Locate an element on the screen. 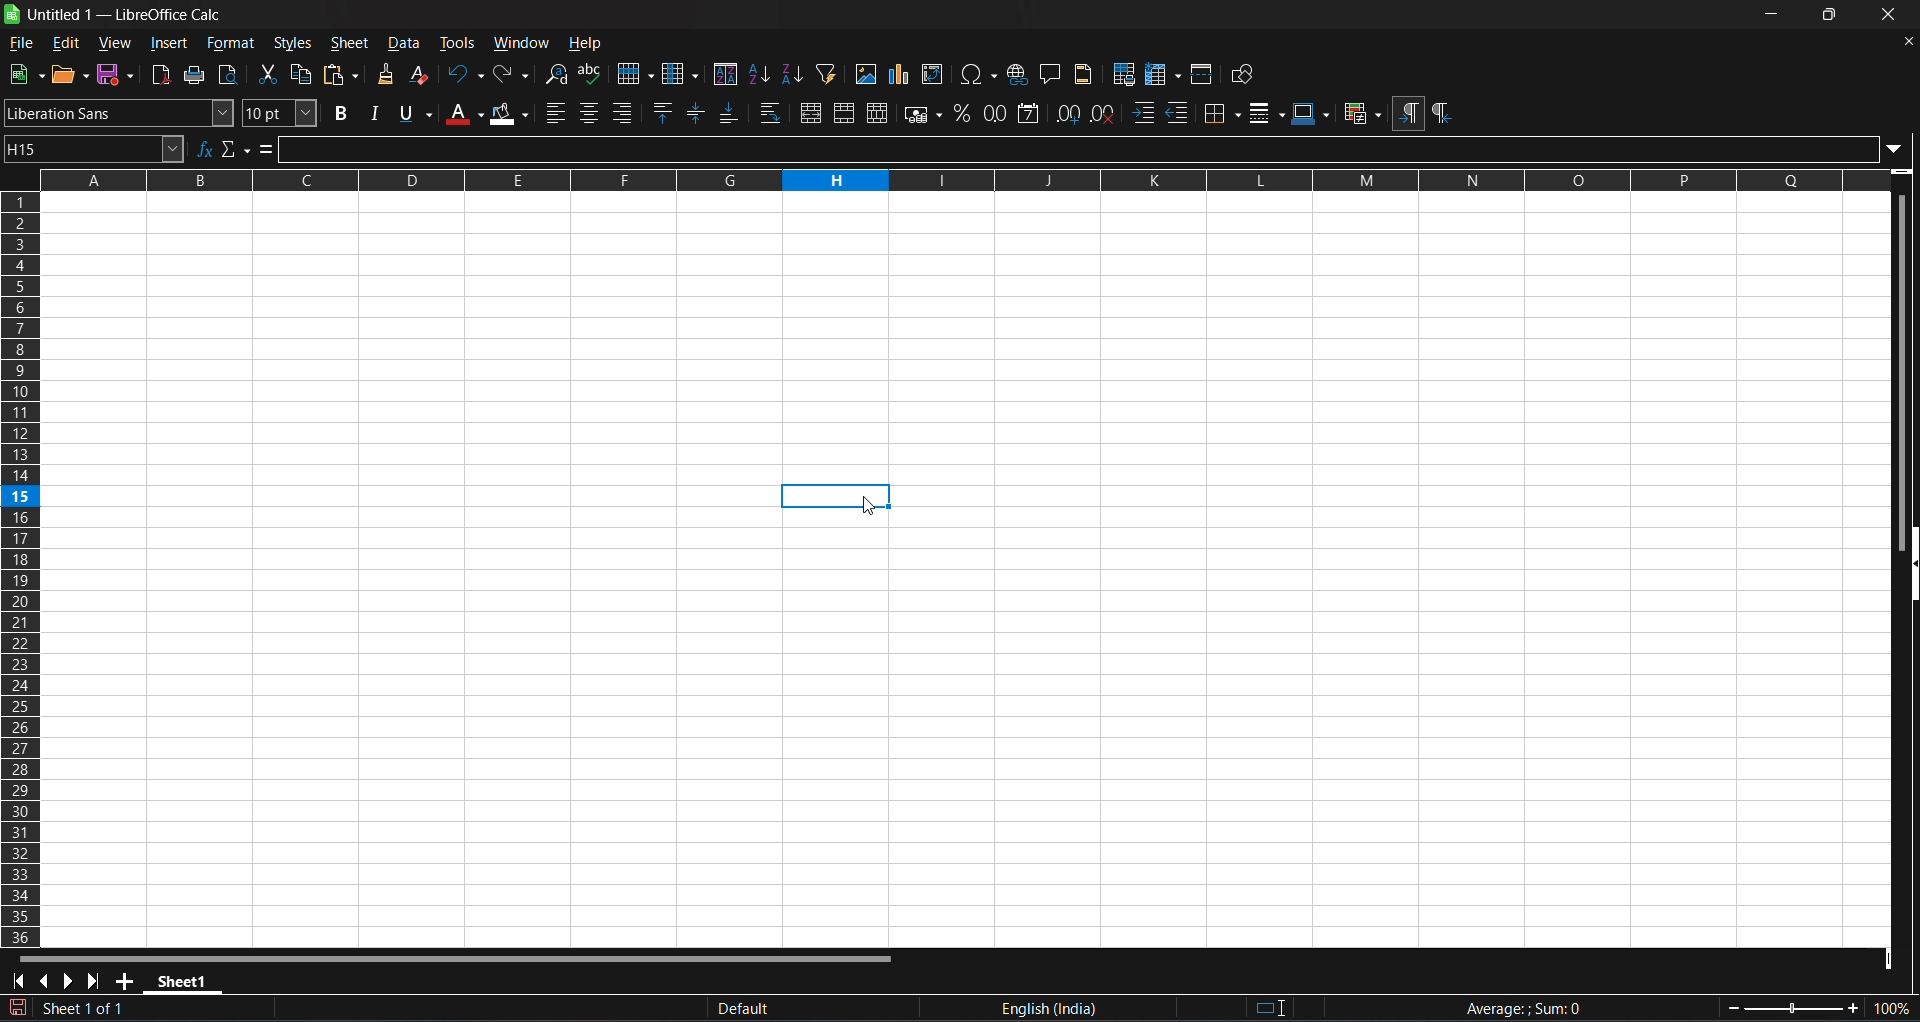  scroll to last sheet is located at coordinates (97, 980).